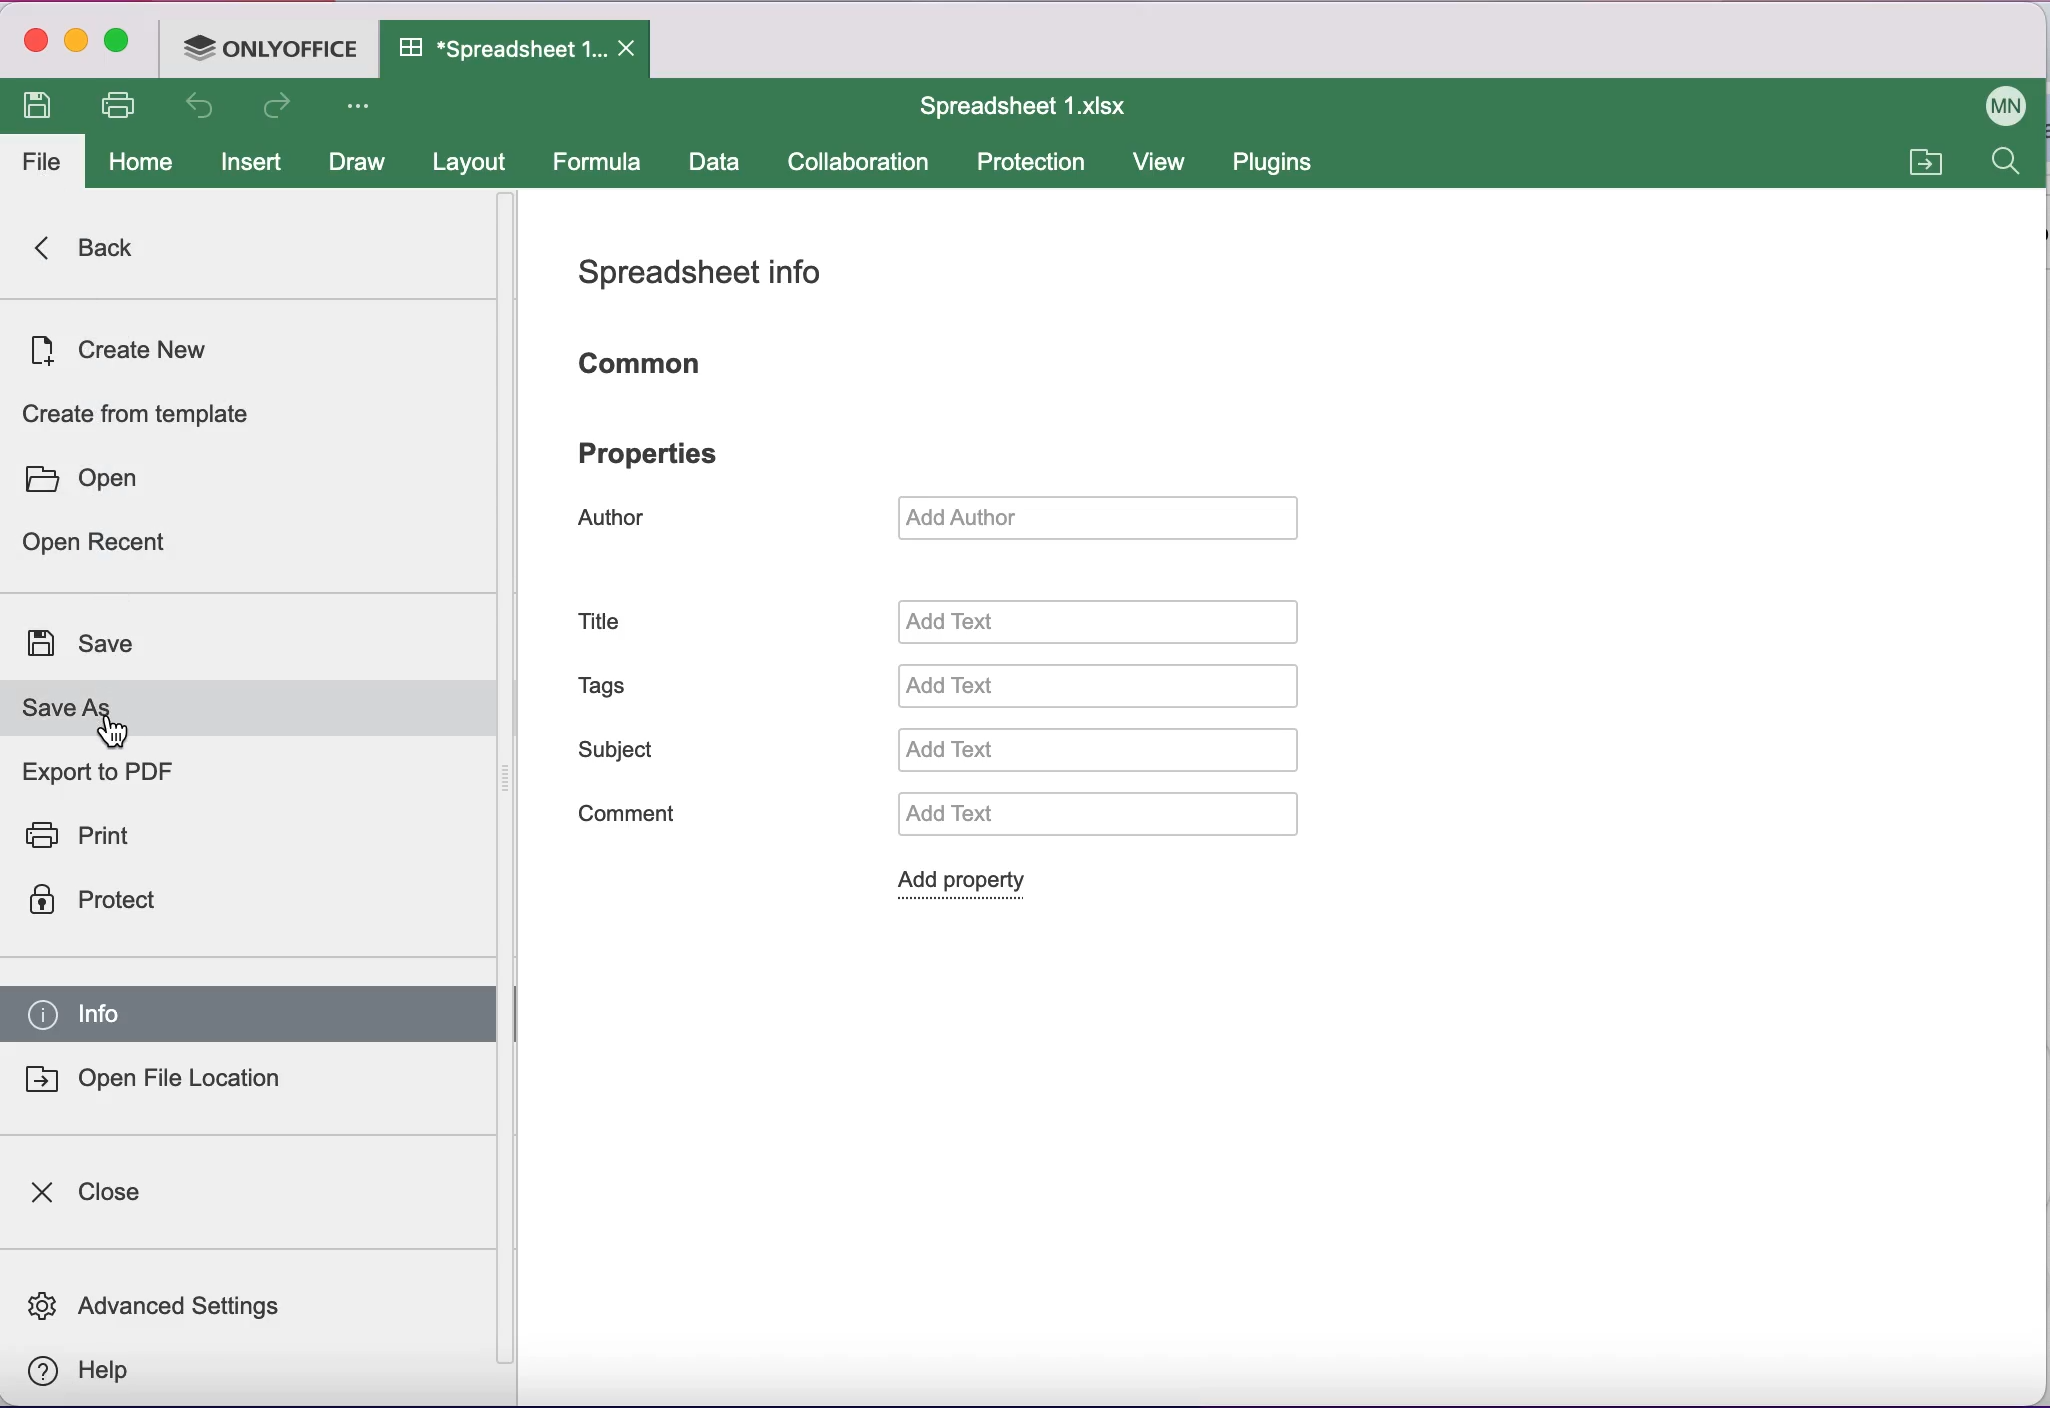  Describe the element at coordinates (645, 814) in the screenshot. I see `comment` at that location.